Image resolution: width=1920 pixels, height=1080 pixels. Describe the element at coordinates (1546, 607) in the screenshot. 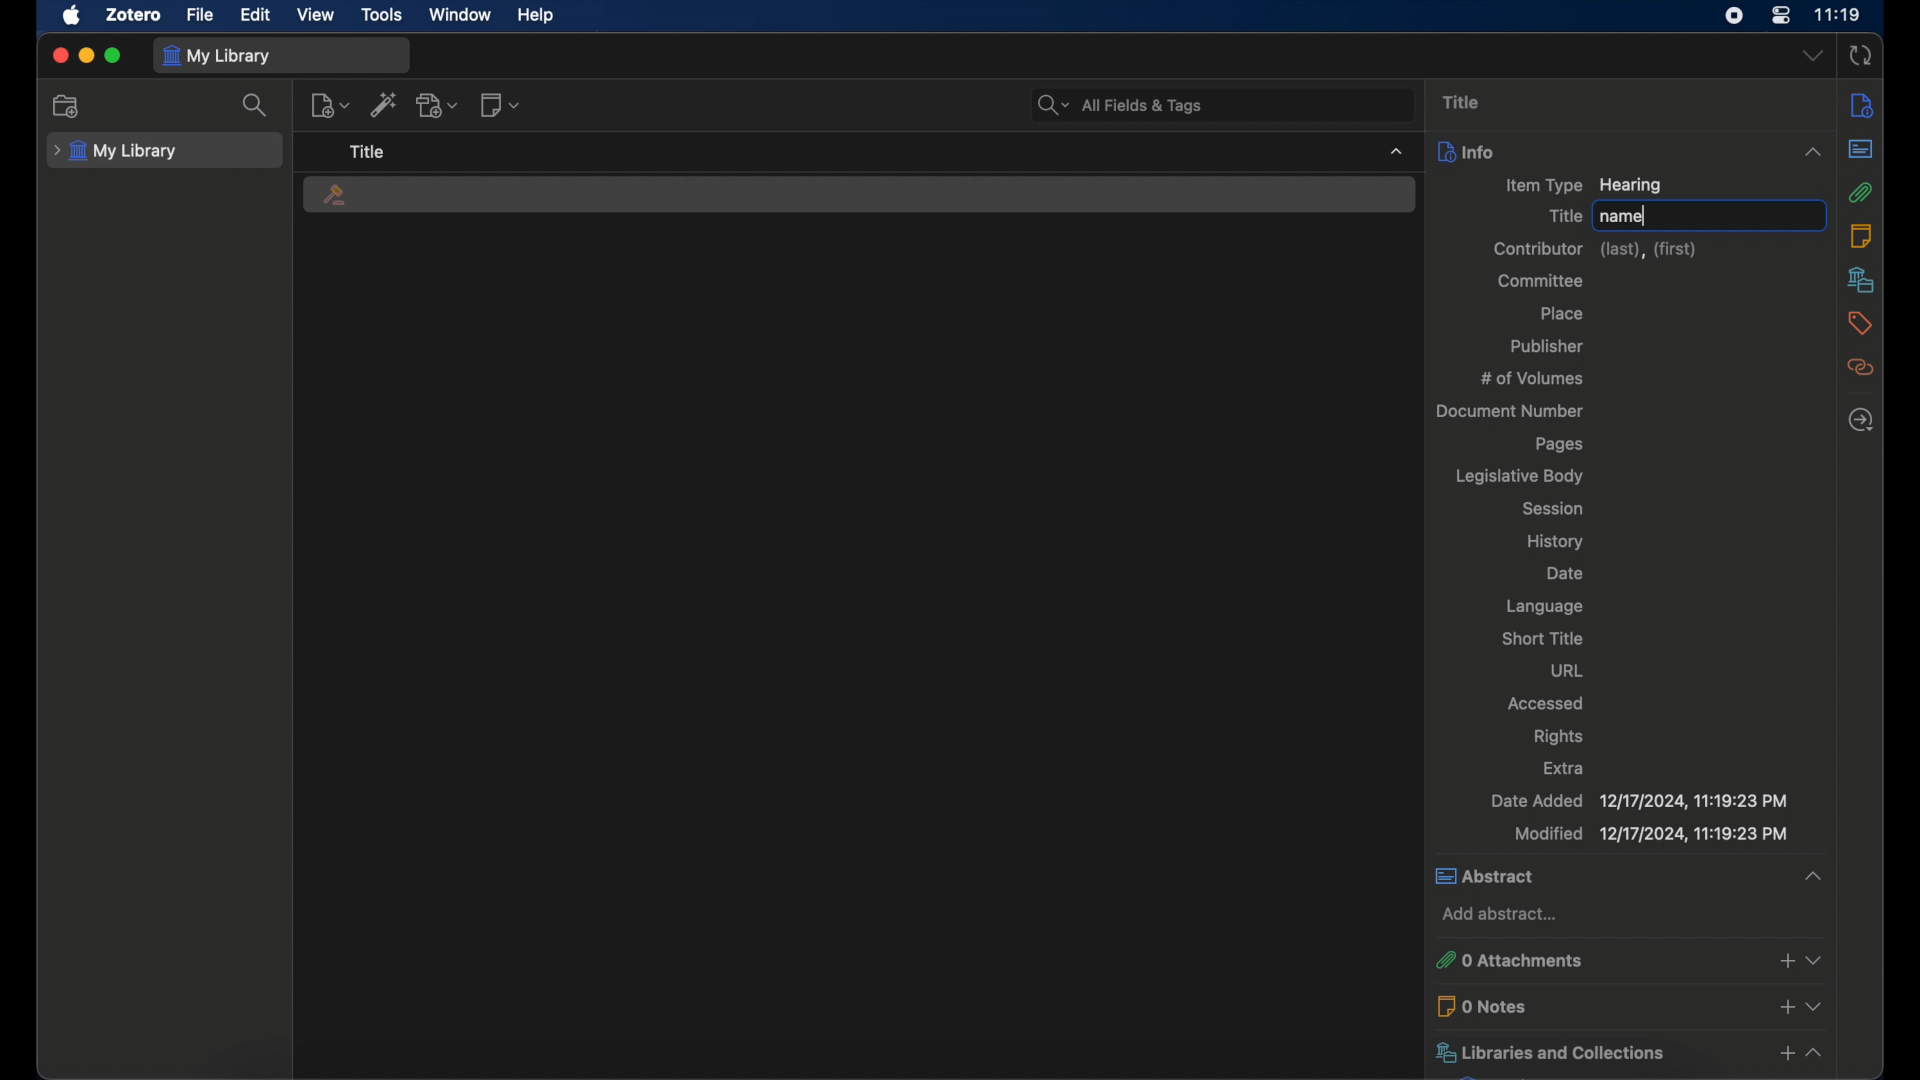

I see `language` at that location.